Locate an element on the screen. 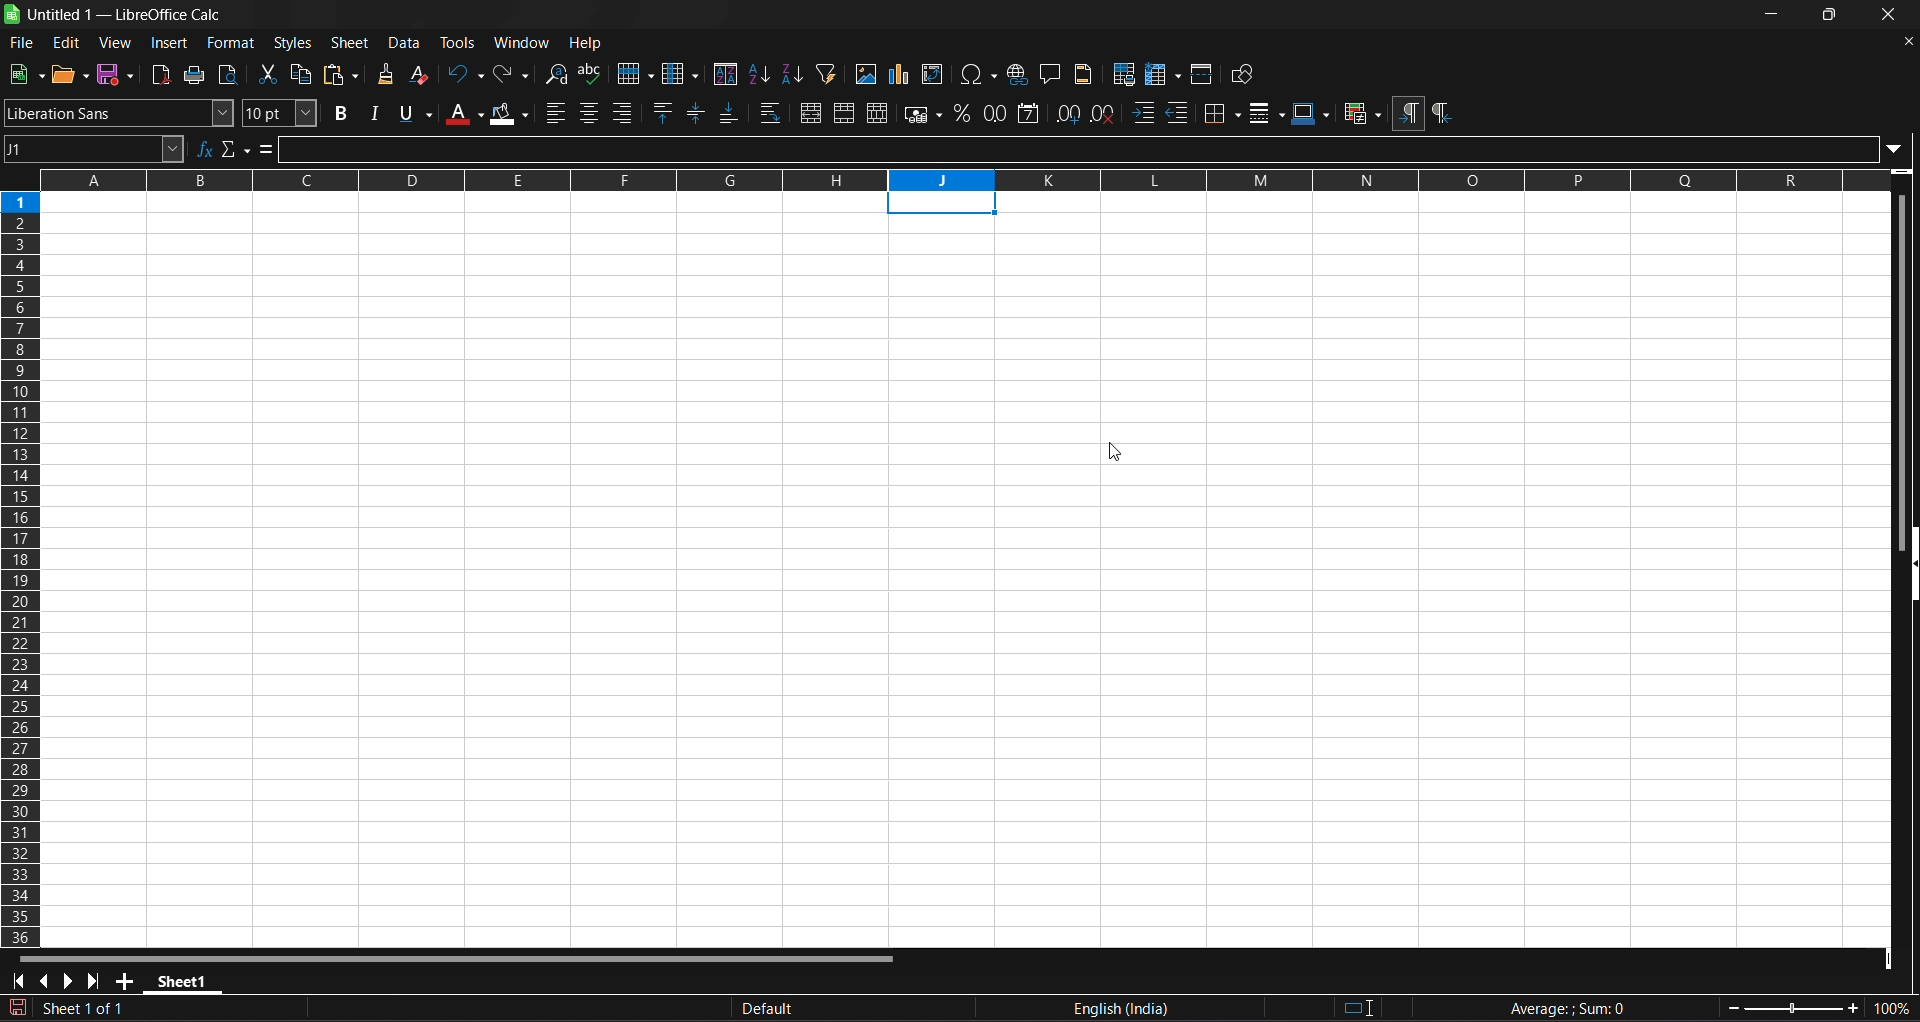 The height and width of the screenshot is (1022, 1920). clear direct formatting is located at coordinates (421, 73).